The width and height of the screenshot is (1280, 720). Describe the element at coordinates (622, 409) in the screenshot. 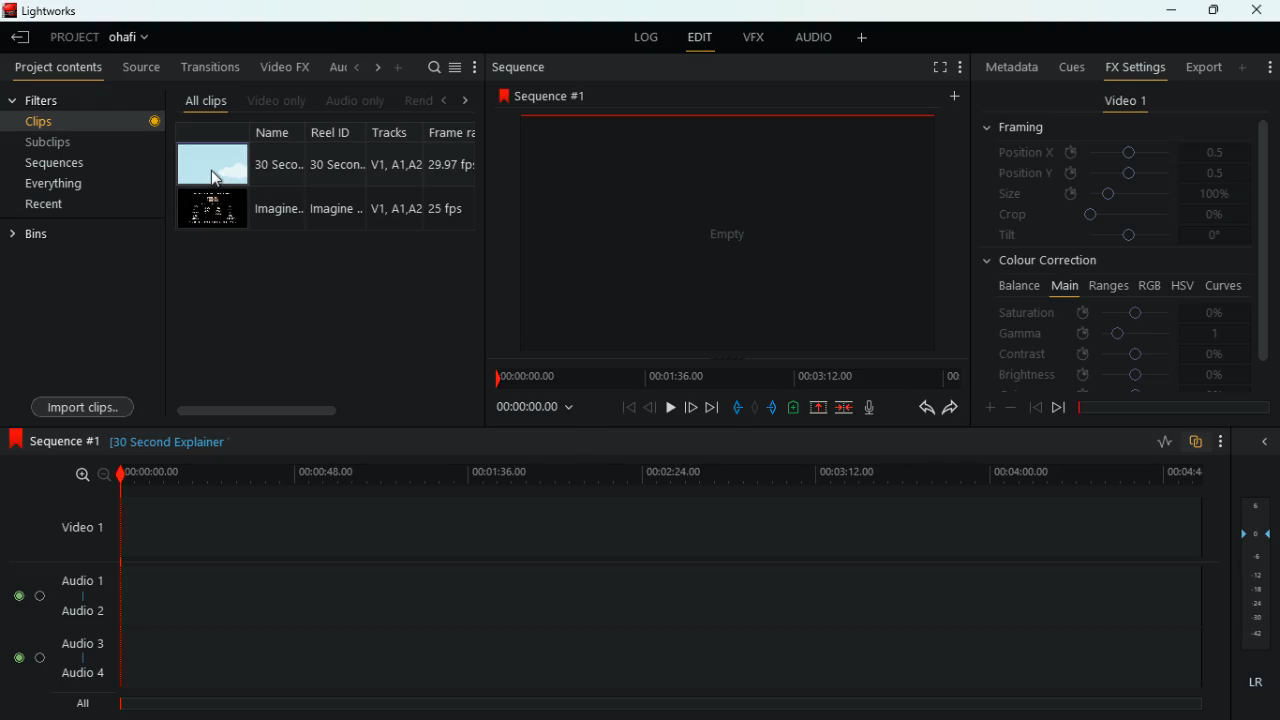

I see `beggining` at that location.